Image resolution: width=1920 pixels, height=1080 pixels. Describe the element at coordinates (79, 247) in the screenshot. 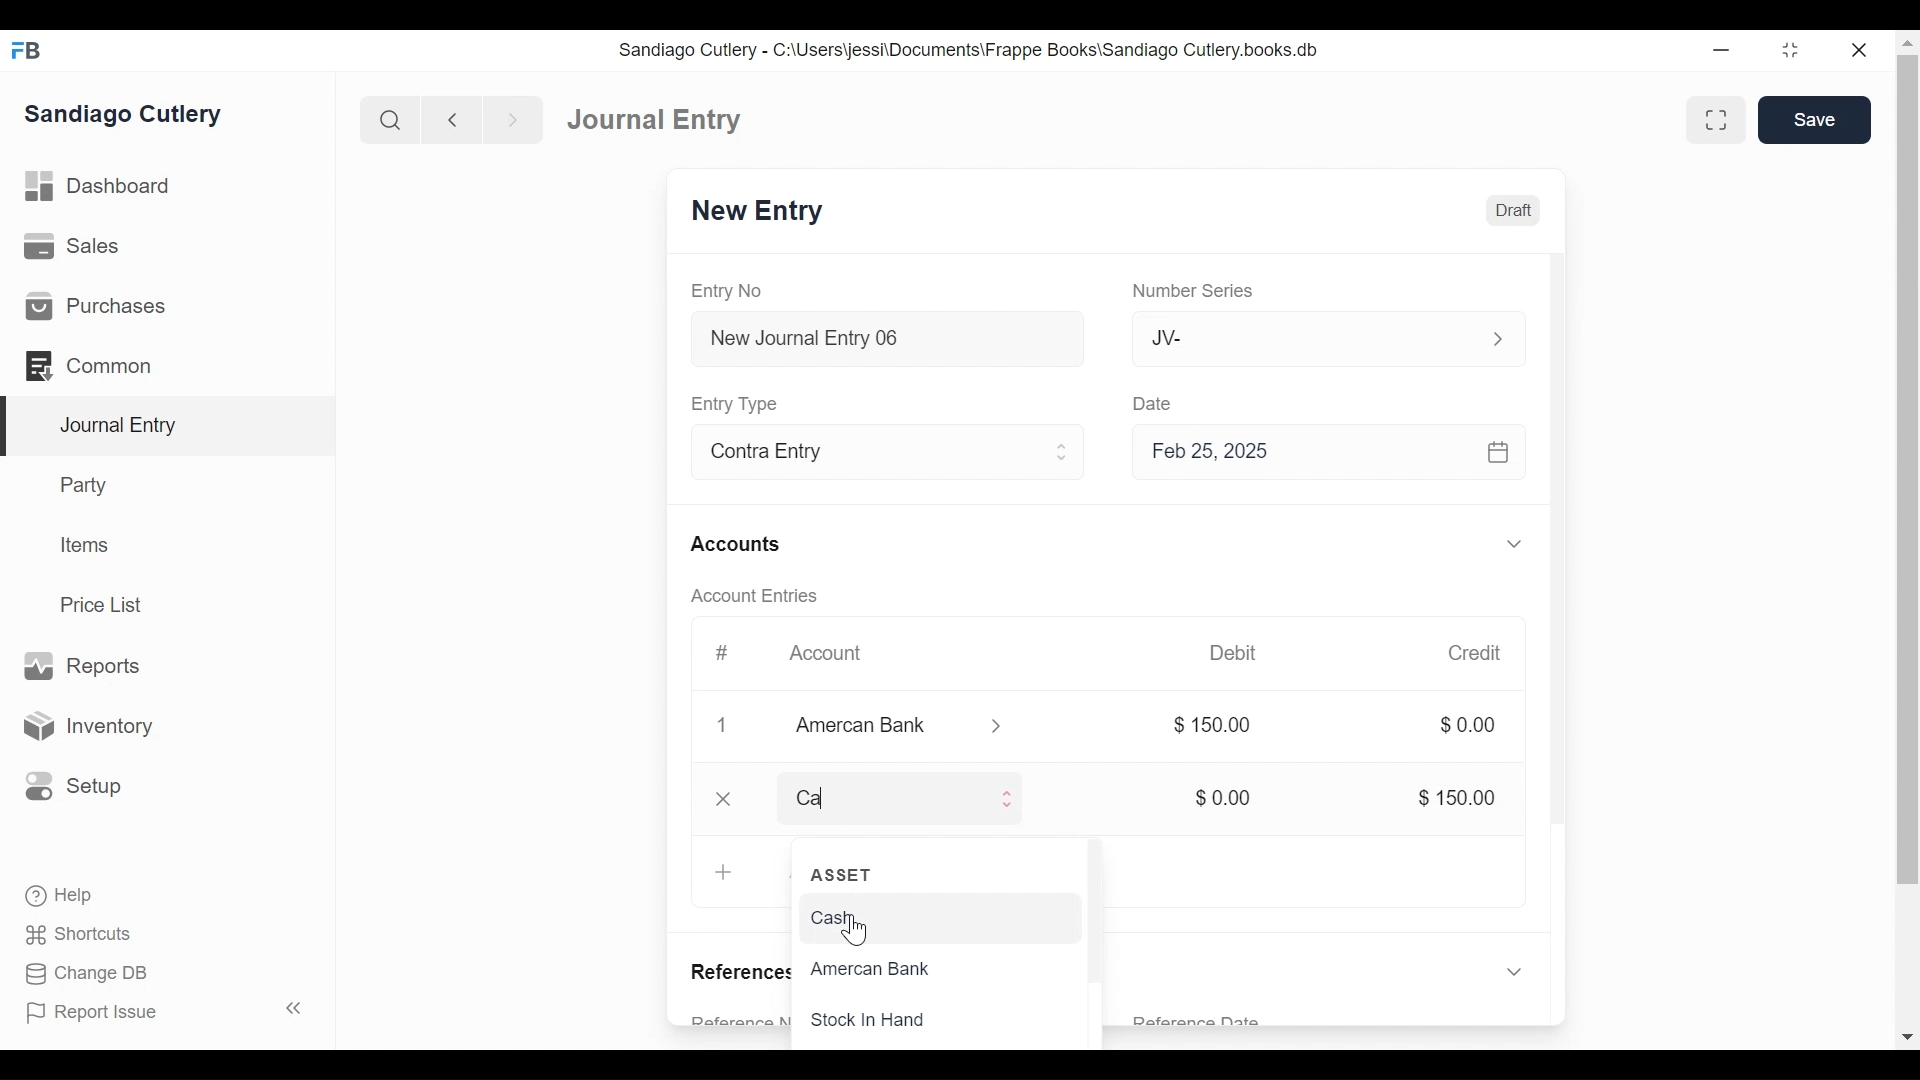

I see `Sales` at that location.